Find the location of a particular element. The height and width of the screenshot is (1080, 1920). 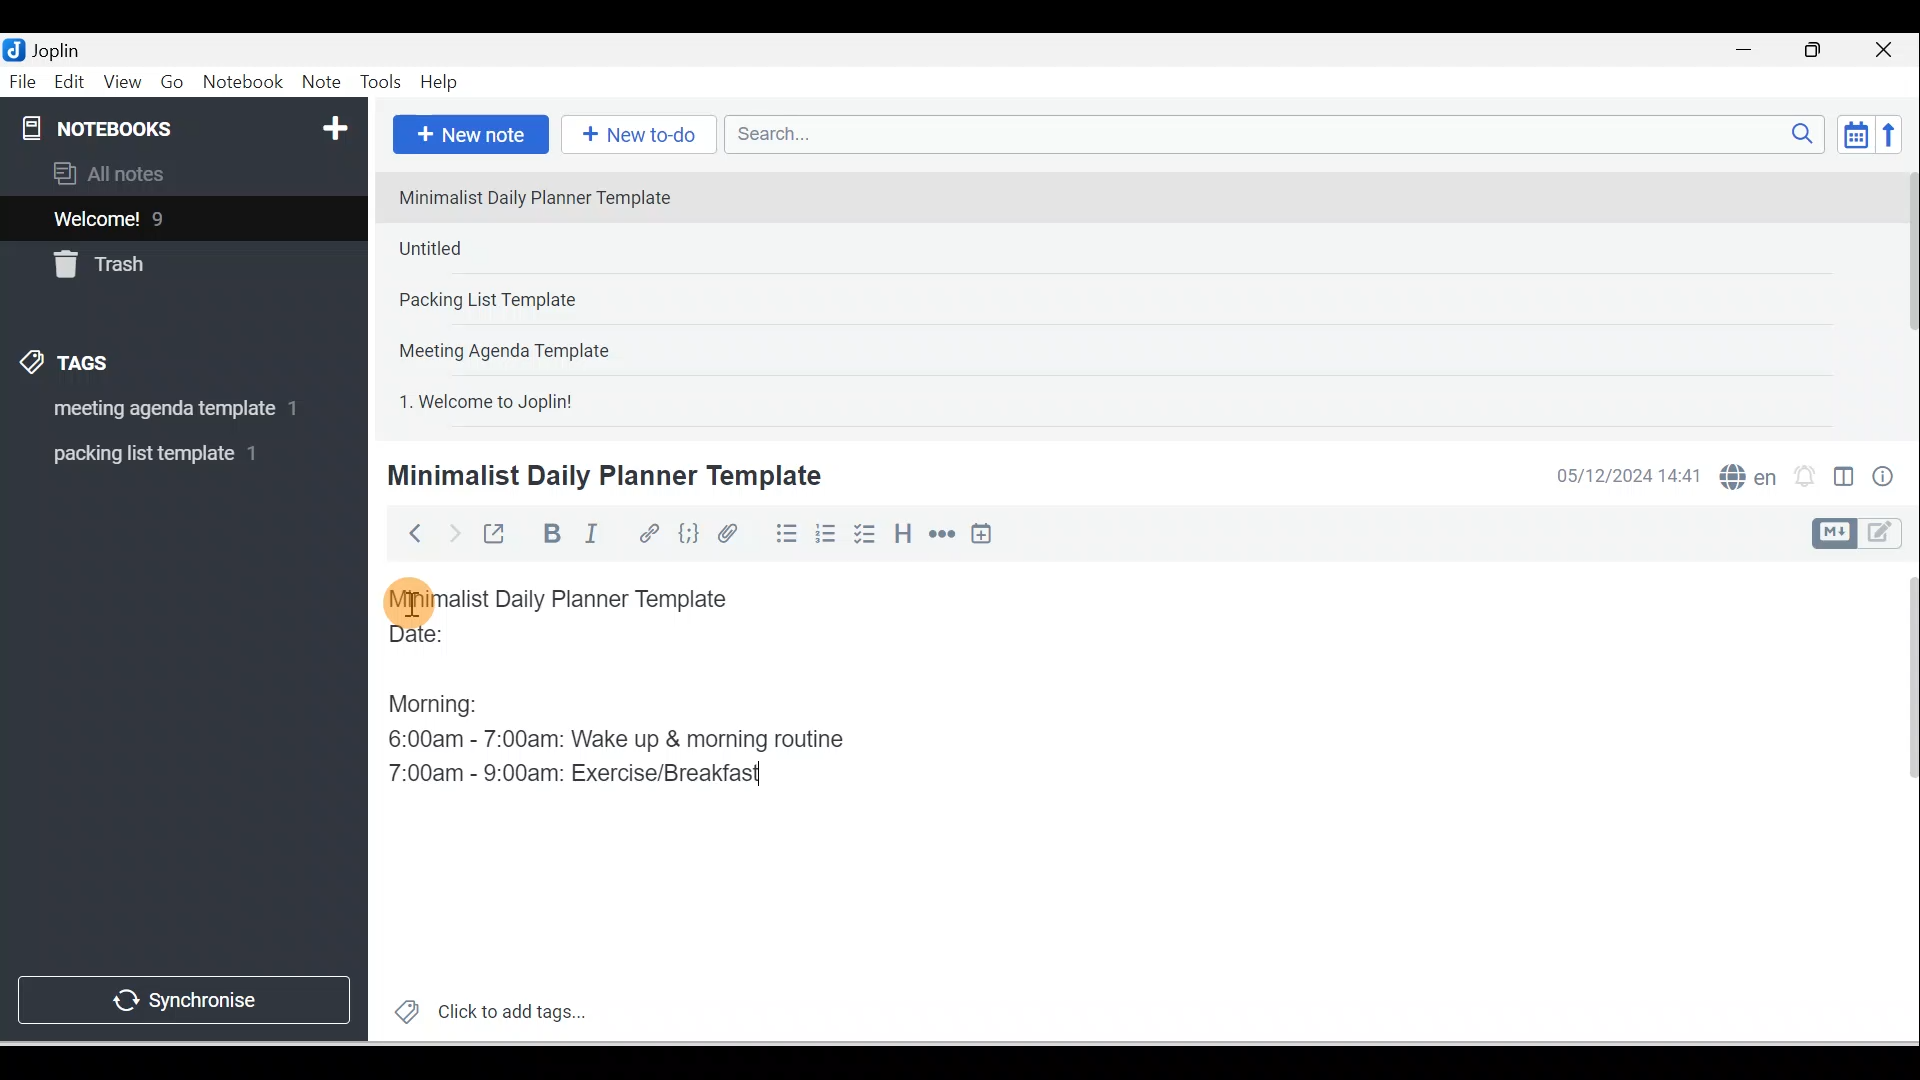

Help is located at coordinates (440, 83).